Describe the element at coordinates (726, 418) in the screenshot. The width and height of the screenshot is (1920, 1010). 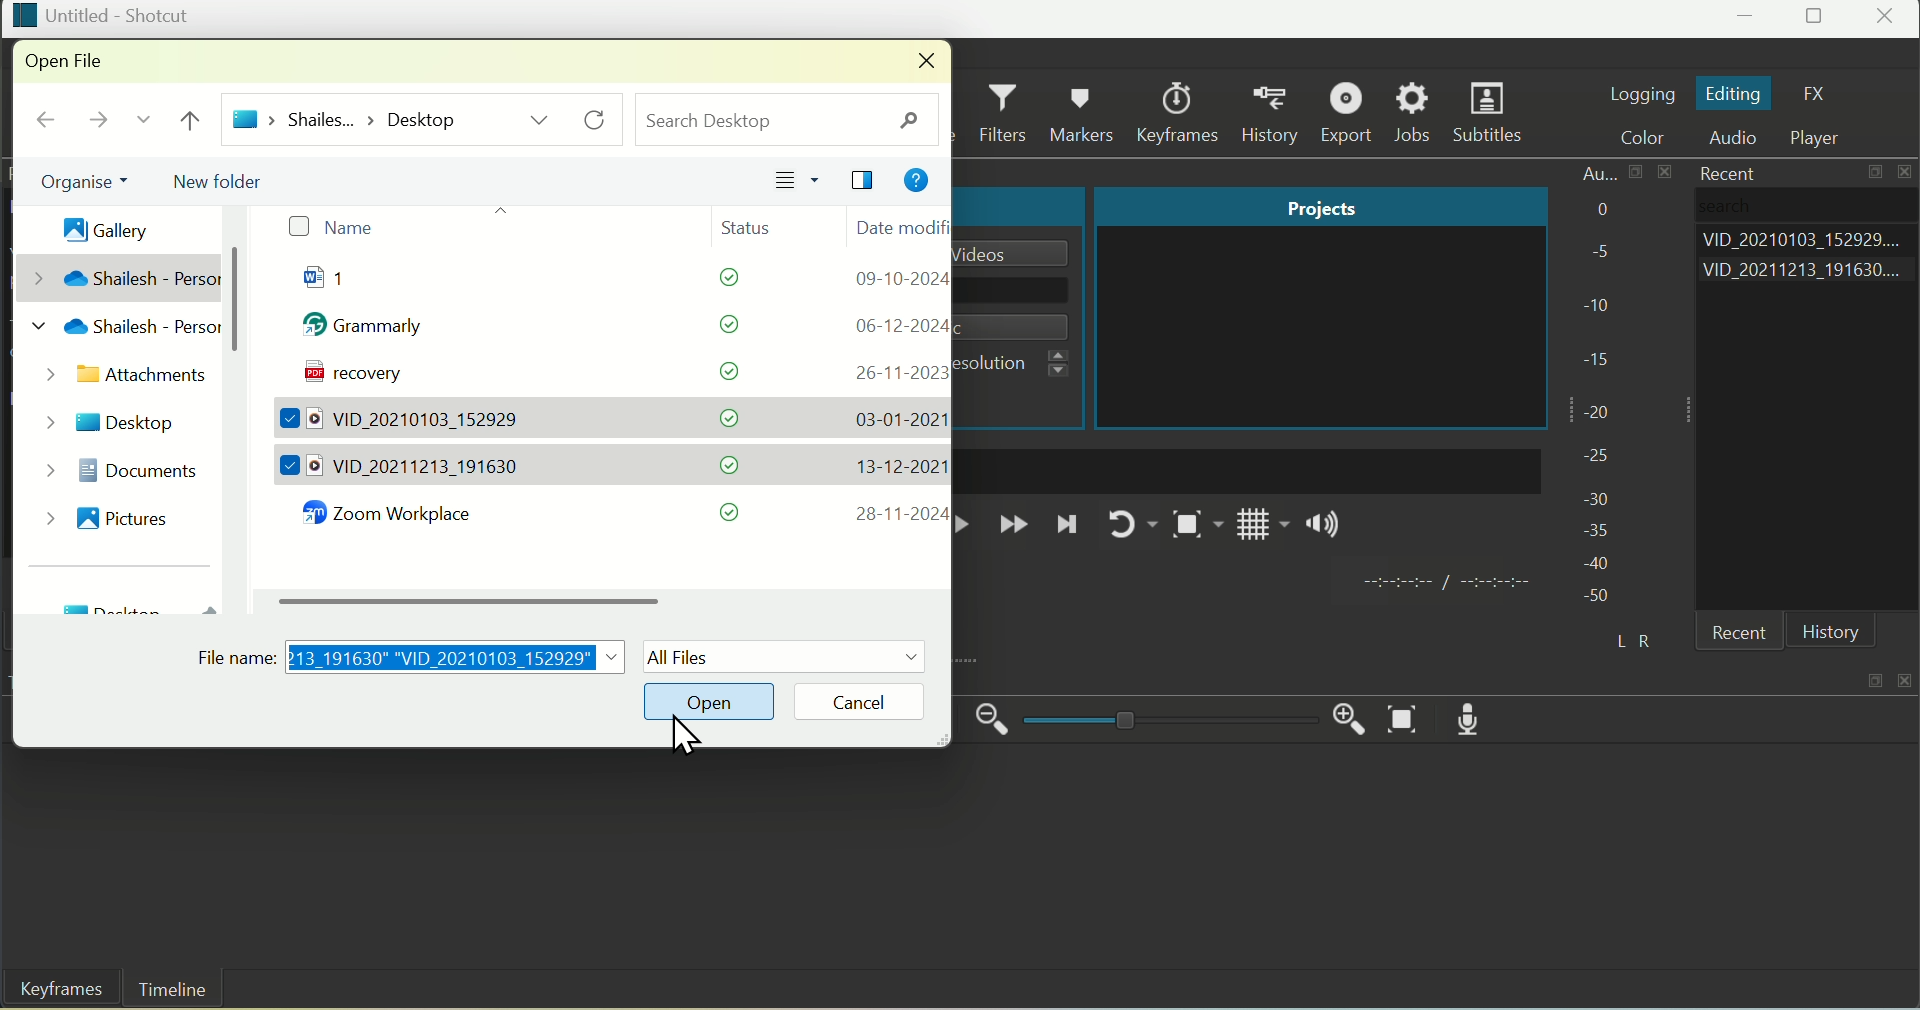
I see `status` at that location.